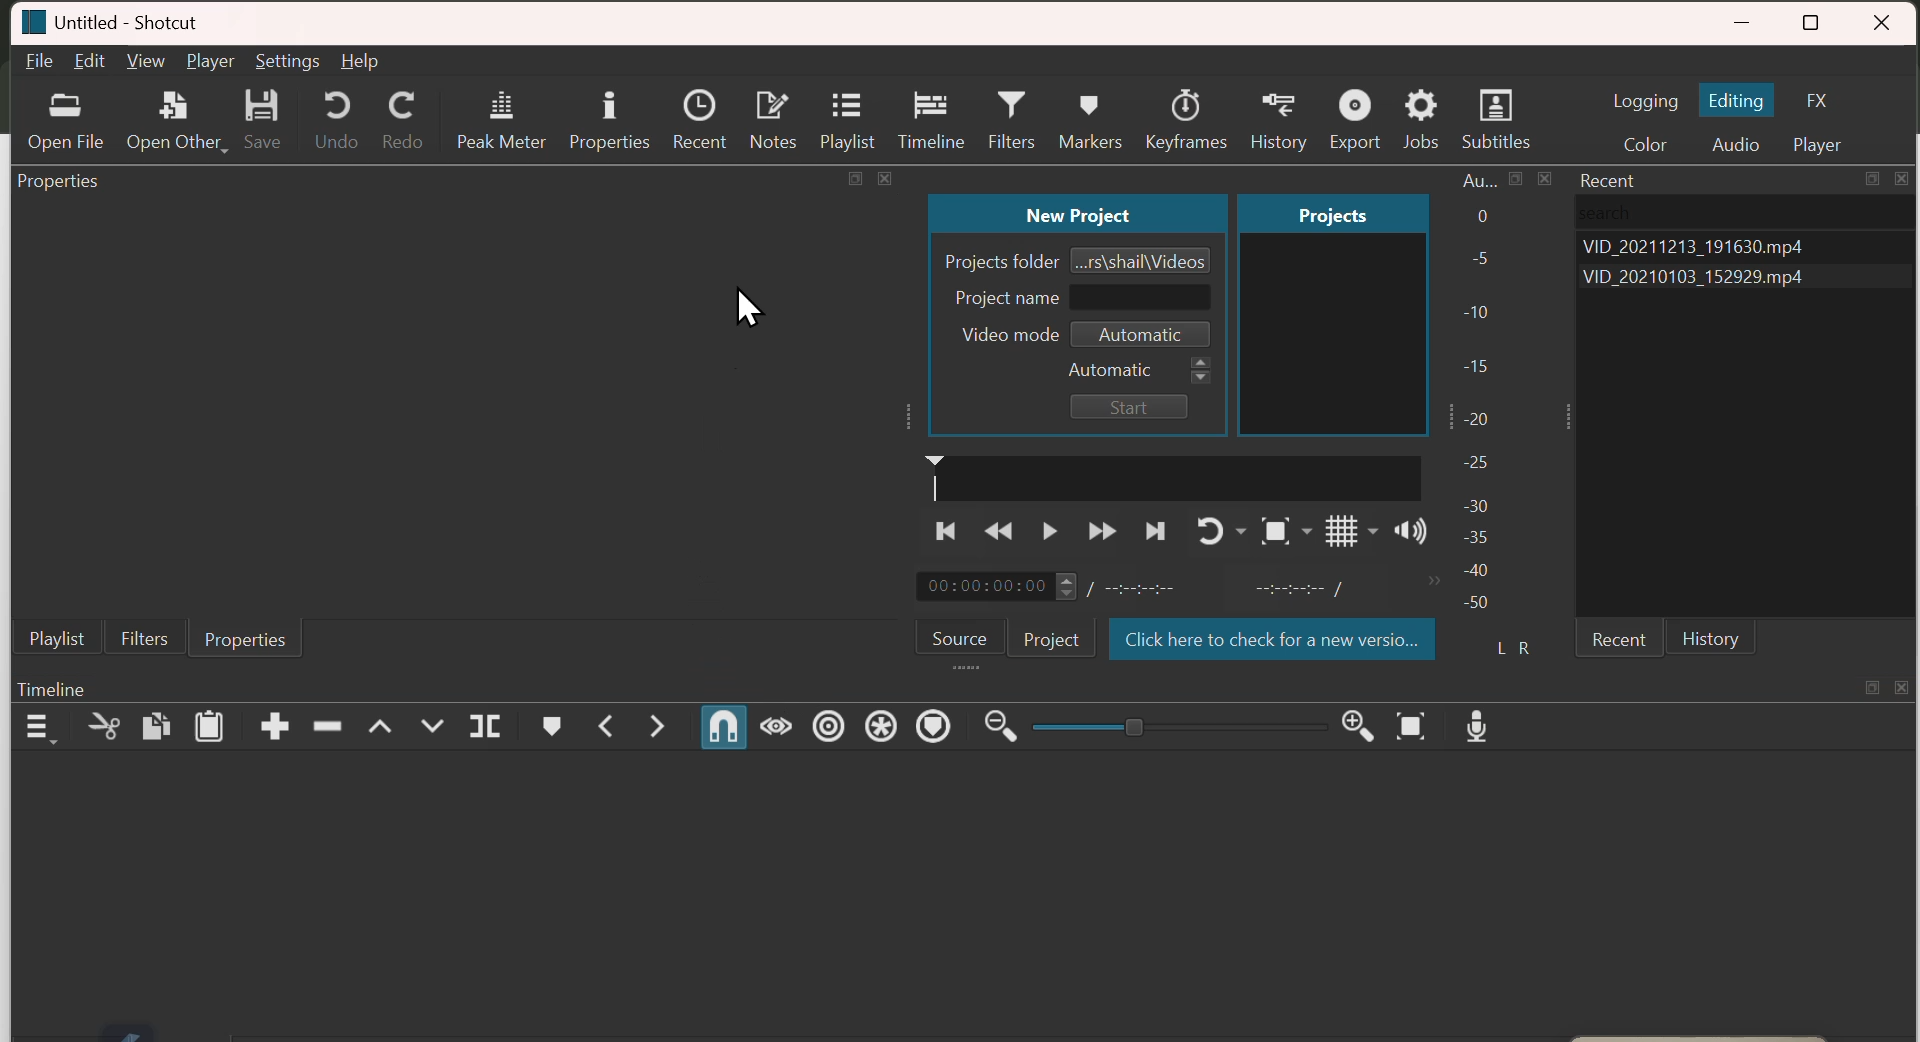 This screenshot has height=1042, width=1920. Describe the element at coordinates (1131, 407) in the screenshot. I see `Start` at that location.